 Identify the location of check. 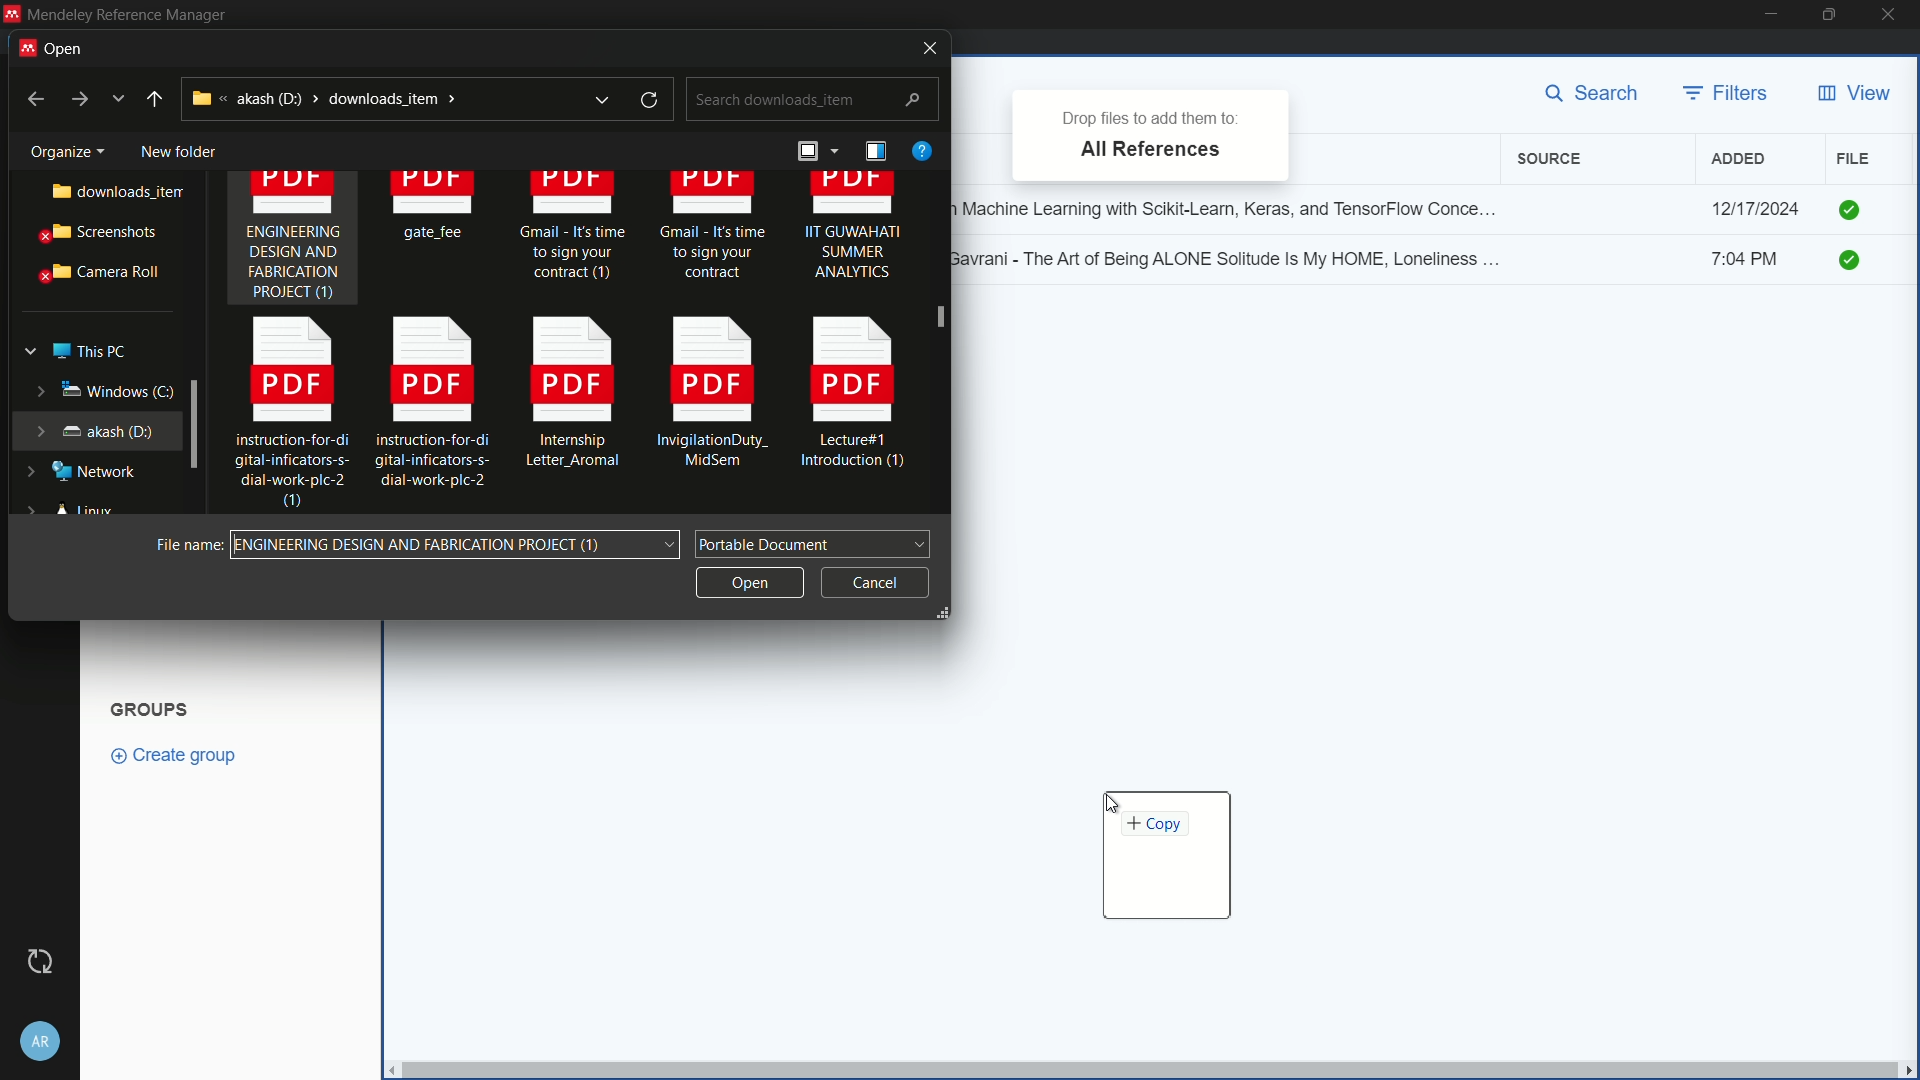
(1856, 262).